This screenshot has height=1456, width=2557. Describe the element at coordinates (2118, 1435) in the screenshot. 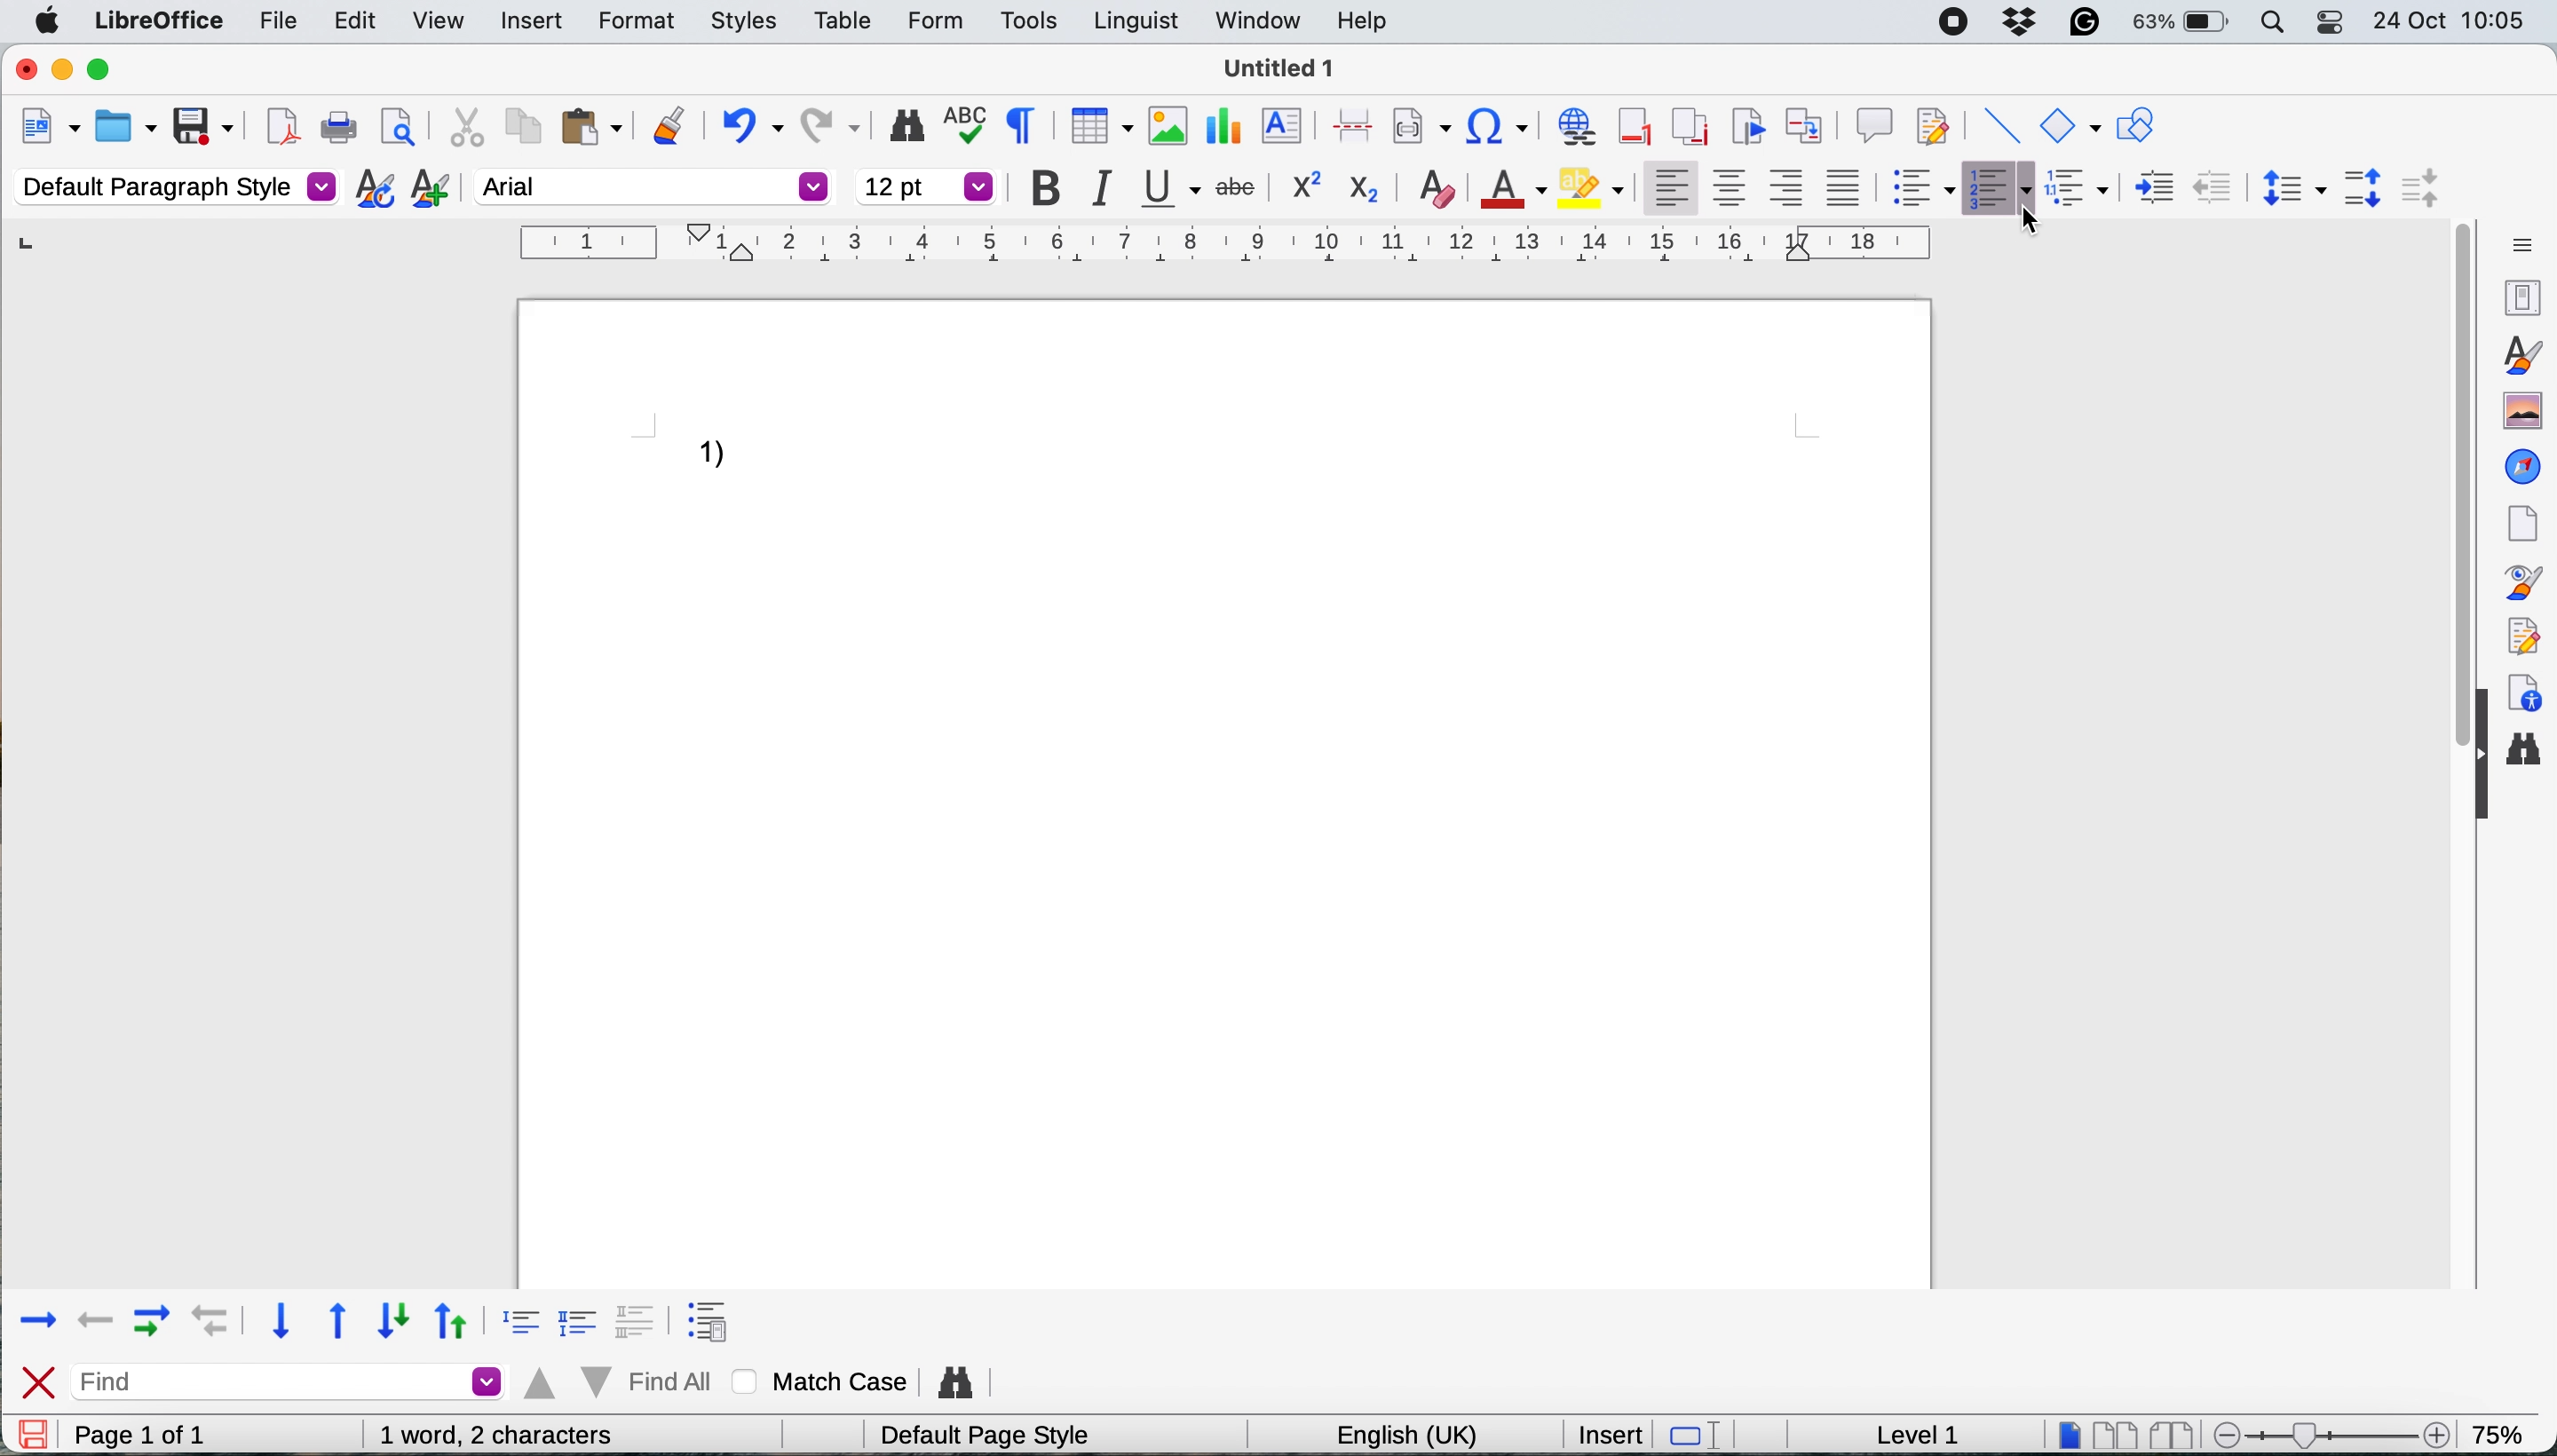

I see `multipage view` at that location.